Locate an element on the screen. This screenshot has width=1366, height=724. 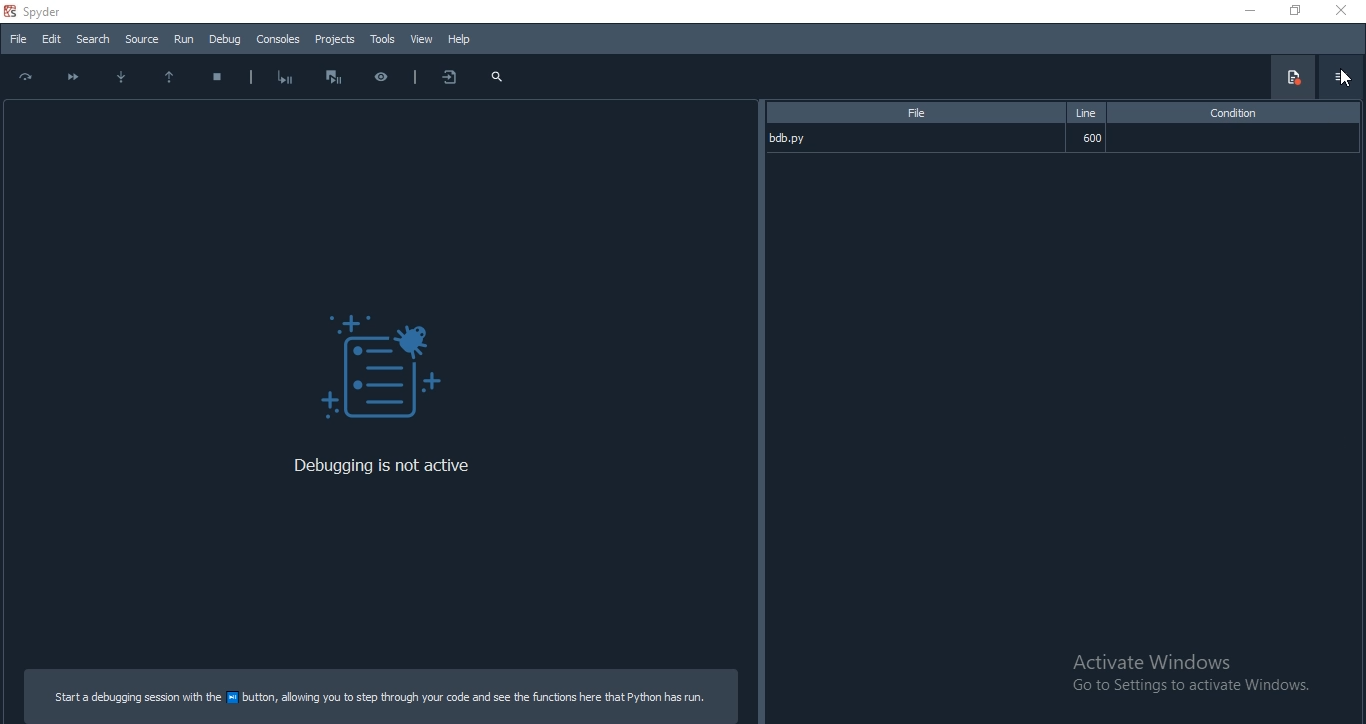
Debugging is not active is located at coordinates (390, 467).